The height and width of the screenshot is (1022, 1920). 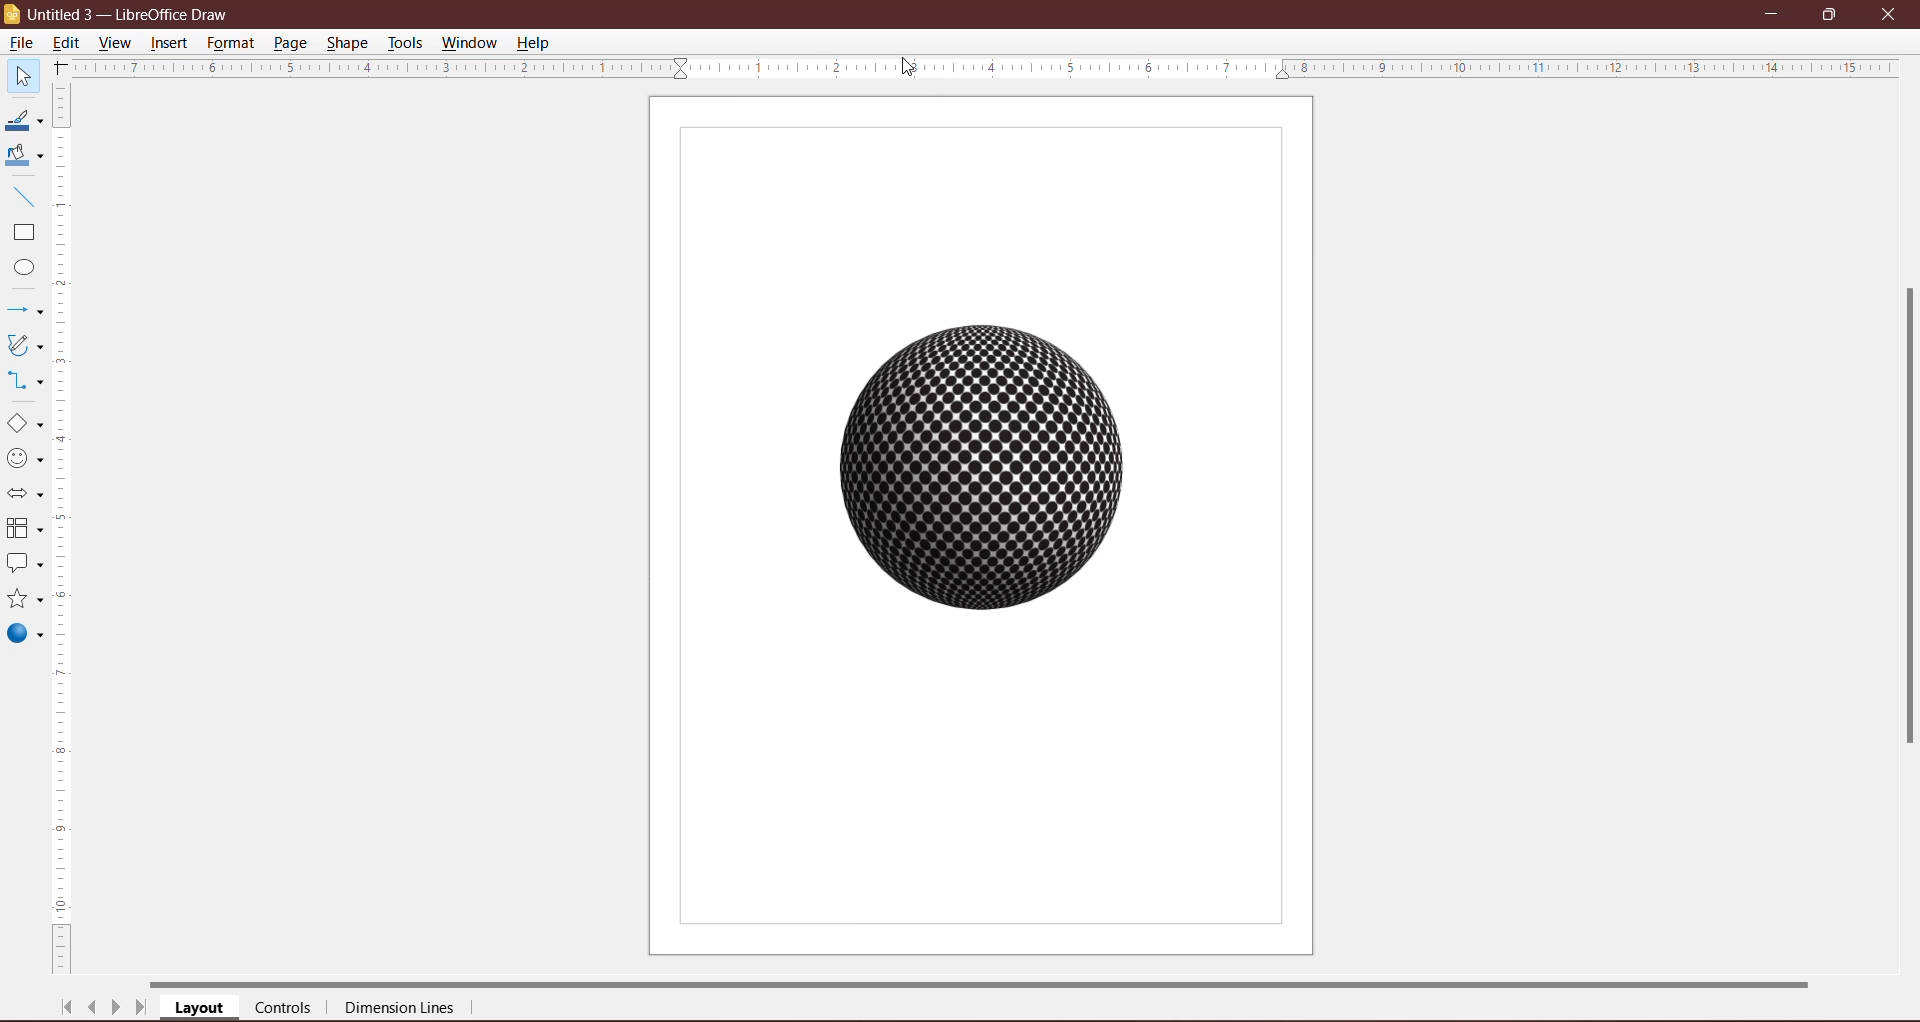 What do you see at coordinates (116, 1010) in the screenshot?
I see `Scroll to next page` at bounding box center [116, 1010].